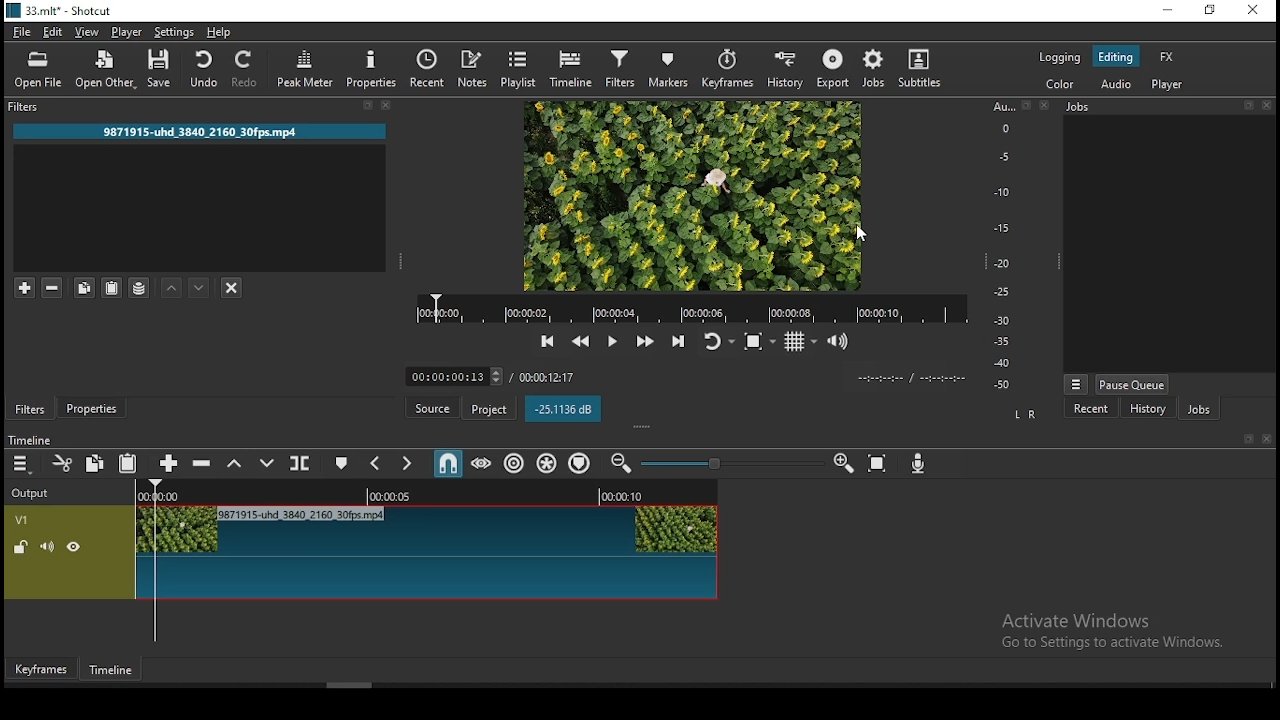 This screenshot has height=720, width=1280. What do you see at coordinates (1168, 58) in the screenshot?
I see `fx` at bounding box center [1168, 58].